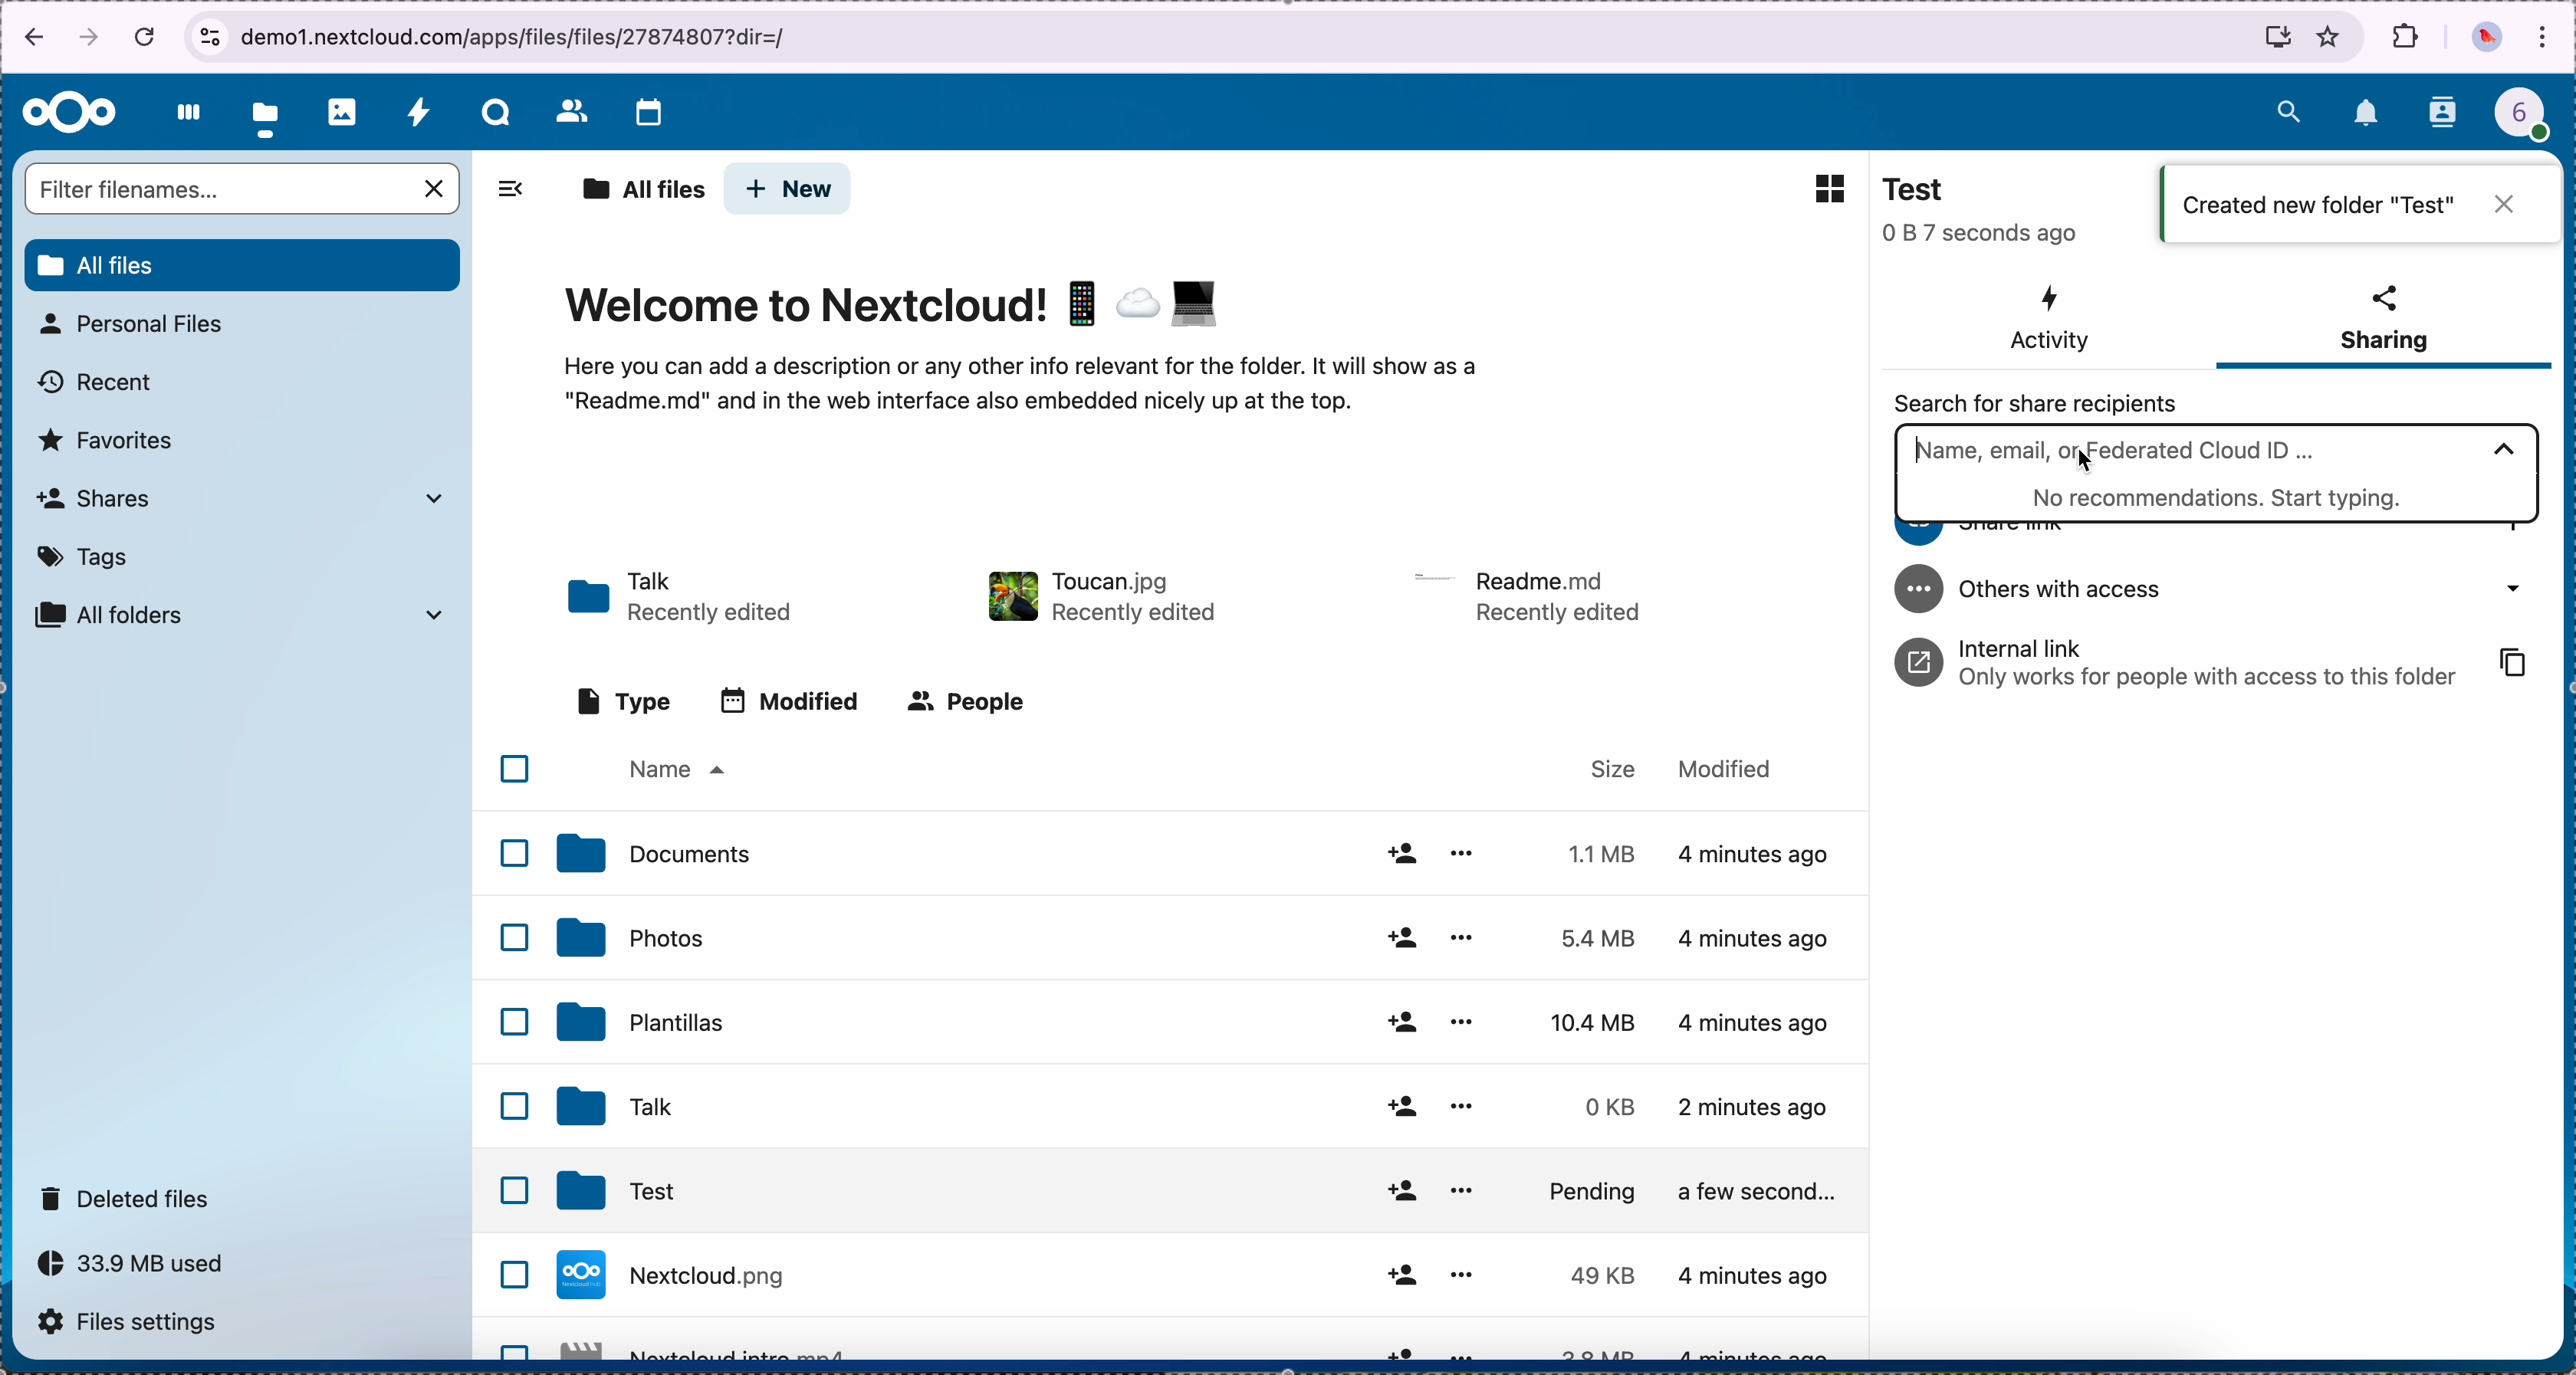  I want to click on all folders, so click(241, 615).